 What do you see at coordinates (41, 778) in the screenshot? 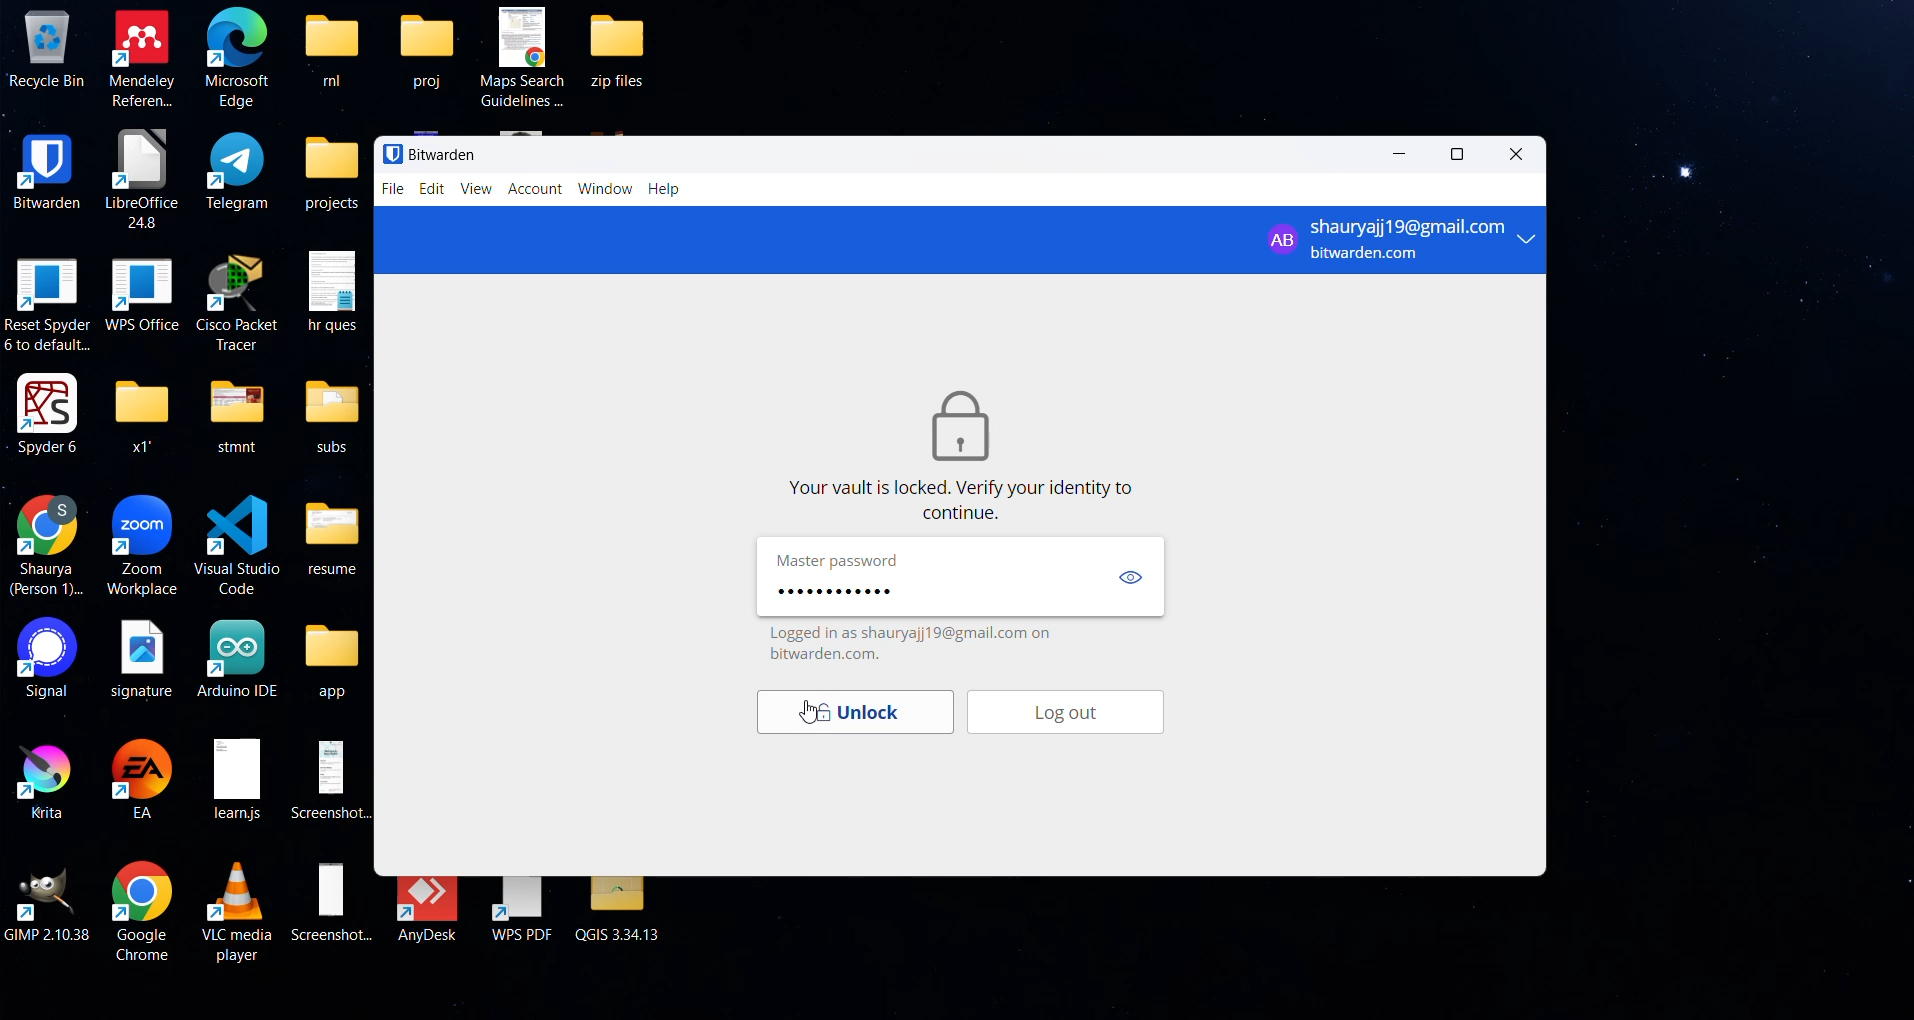
I see `Krita` at bounding box center [41, 778].